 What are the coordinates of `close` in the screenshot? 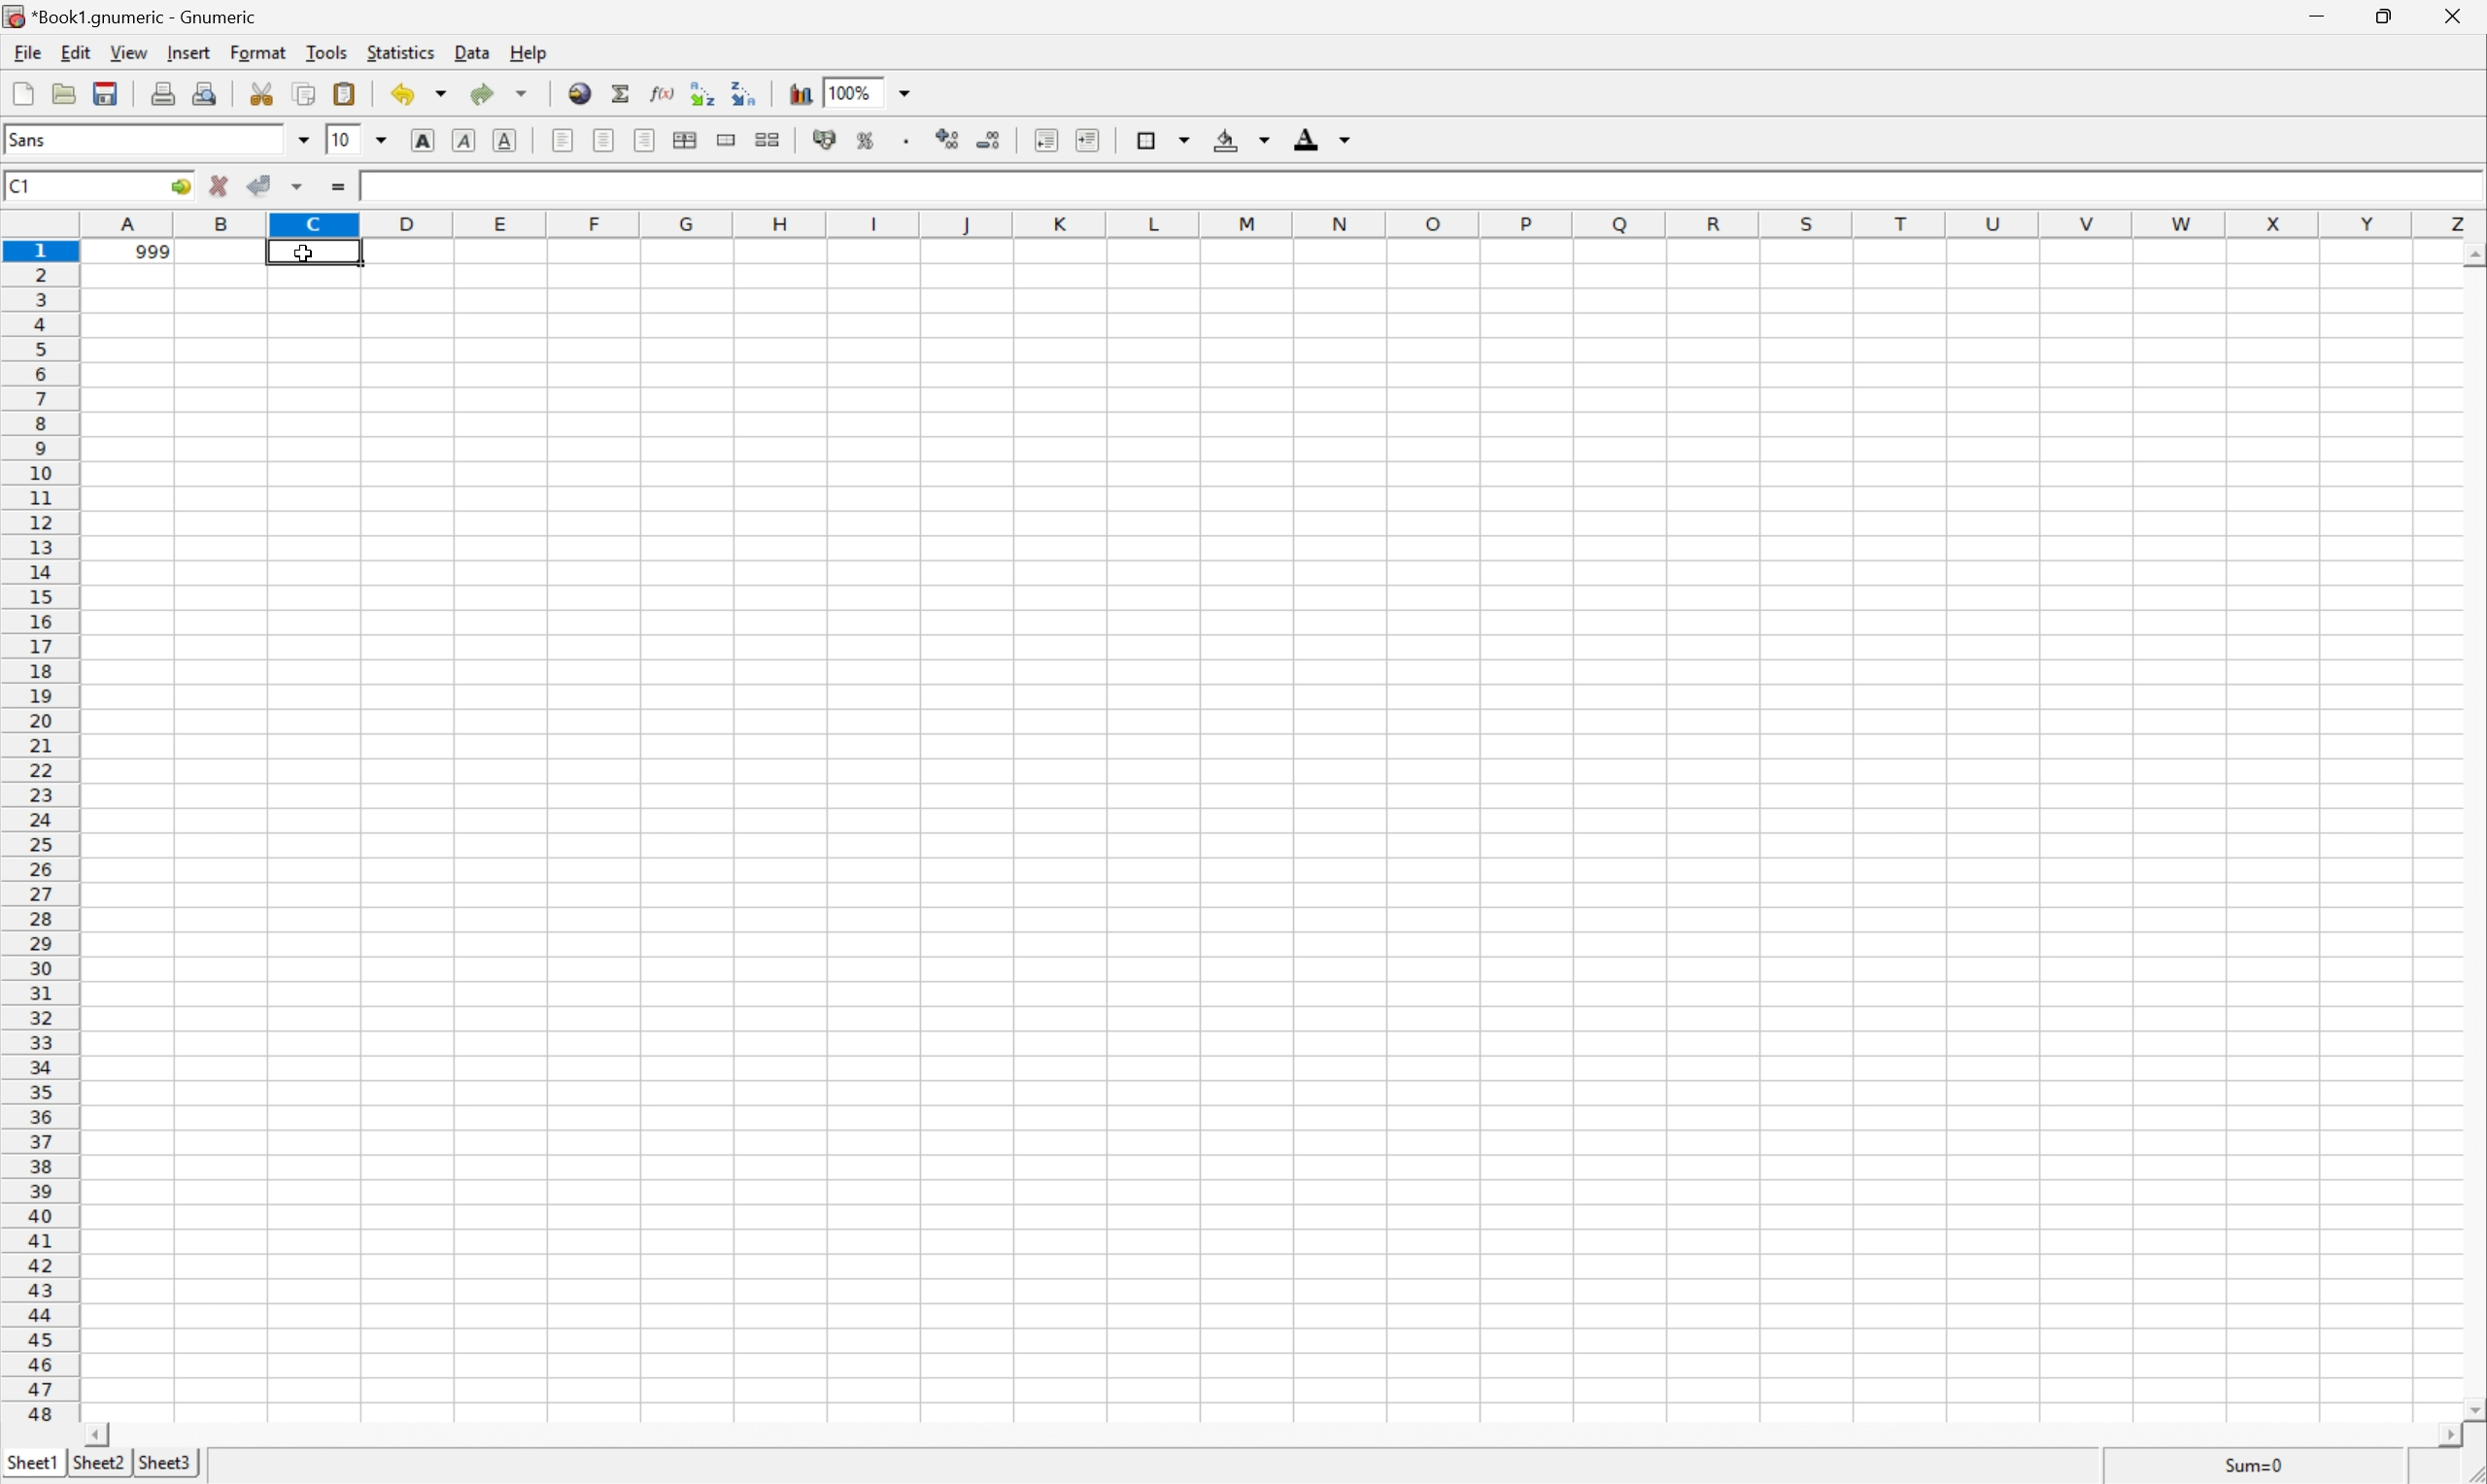 It's located at (2454, 19).